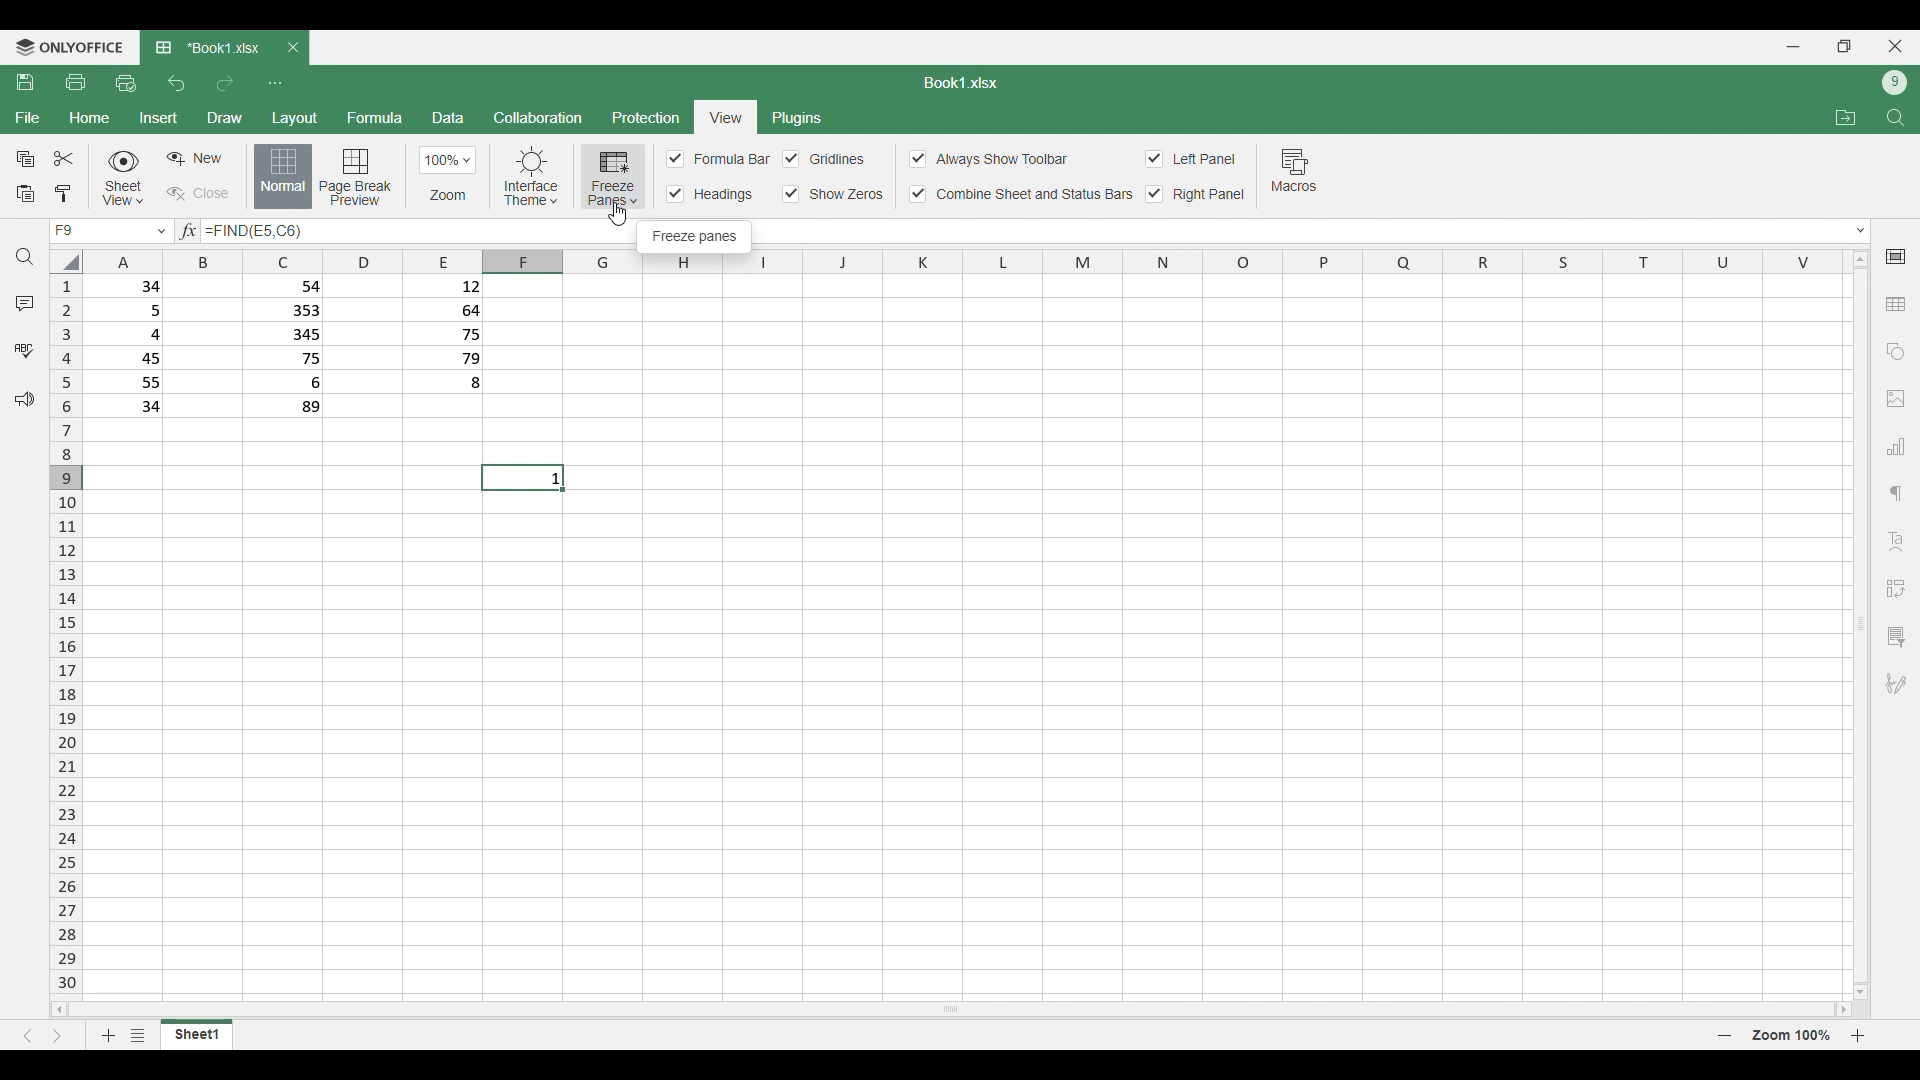 This screenshot has width=1920, height=1080. What do you see at coordinates (1020, 194) in the screenshot?
I see `Combine sheet and status bar toggle` at bounding box center [1020, 194].